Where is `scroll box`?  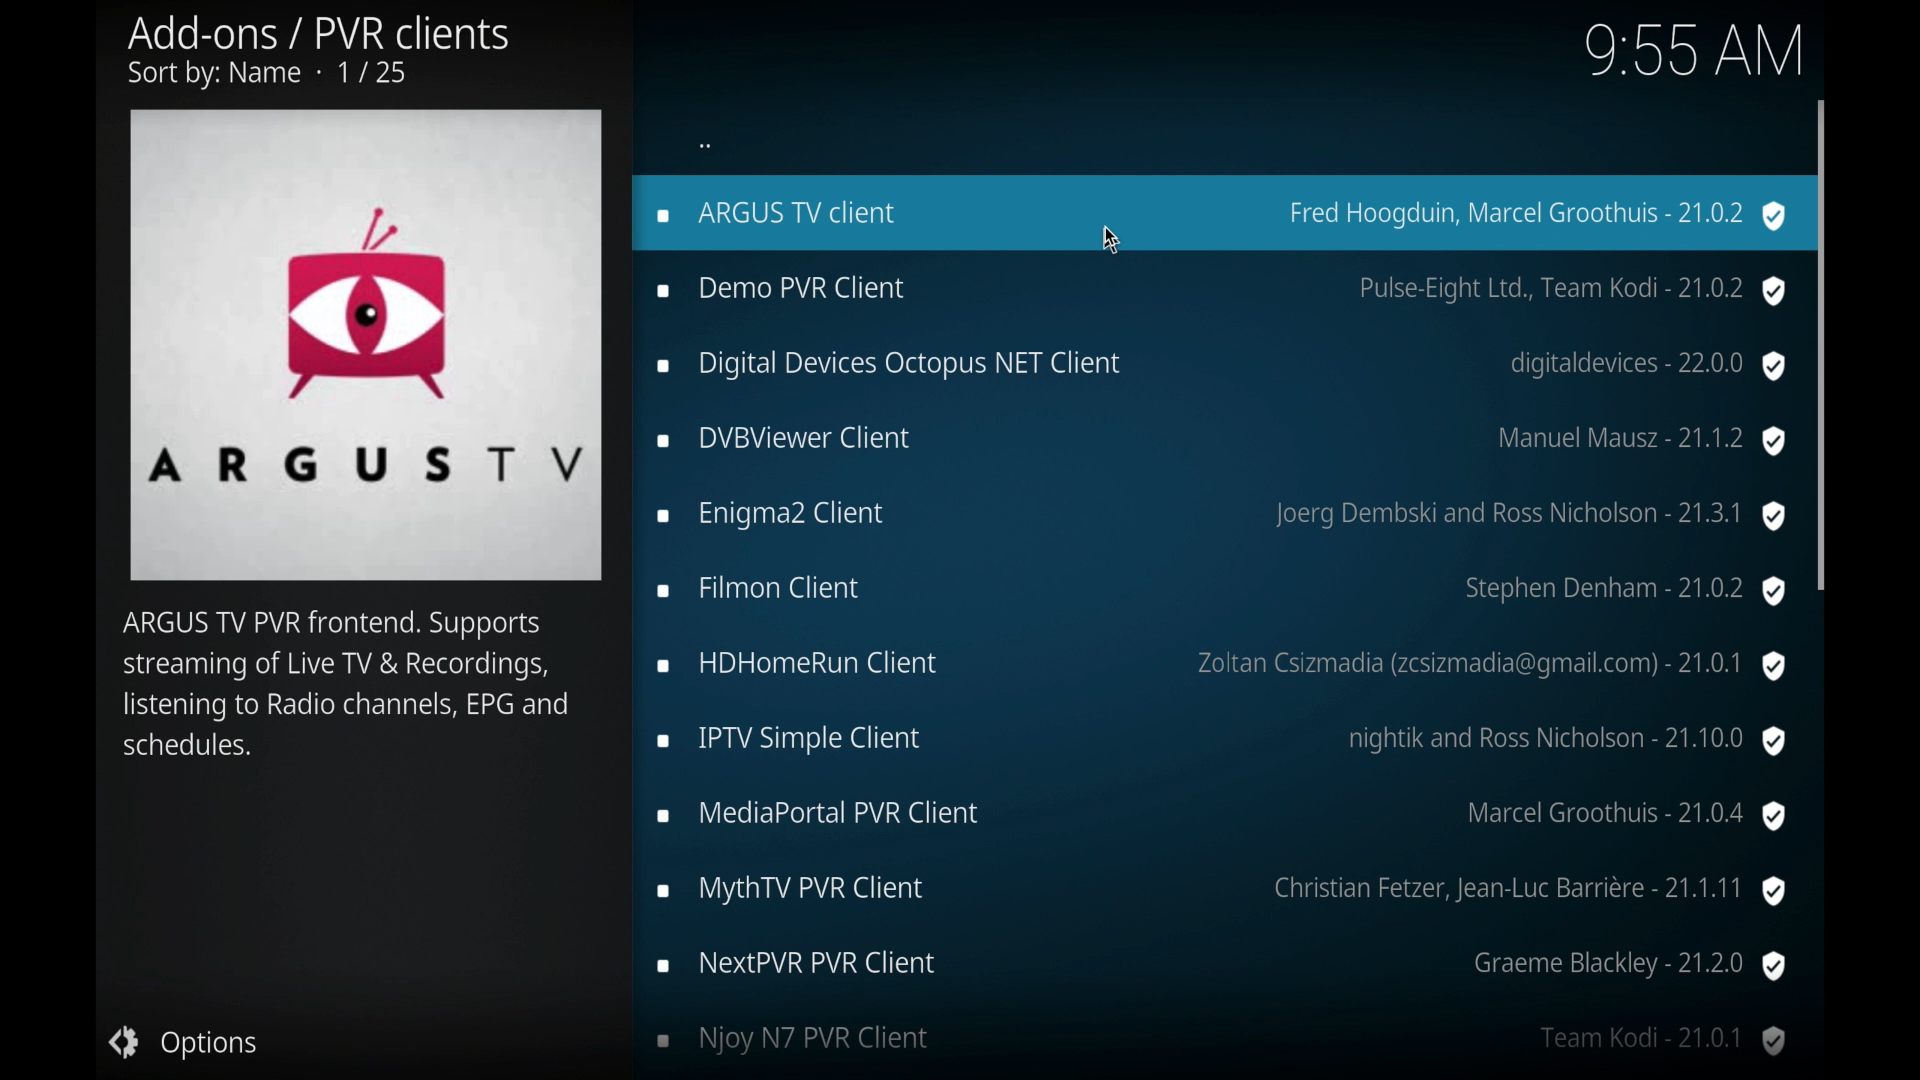 scroll box is located at coordinates (1823, 343).